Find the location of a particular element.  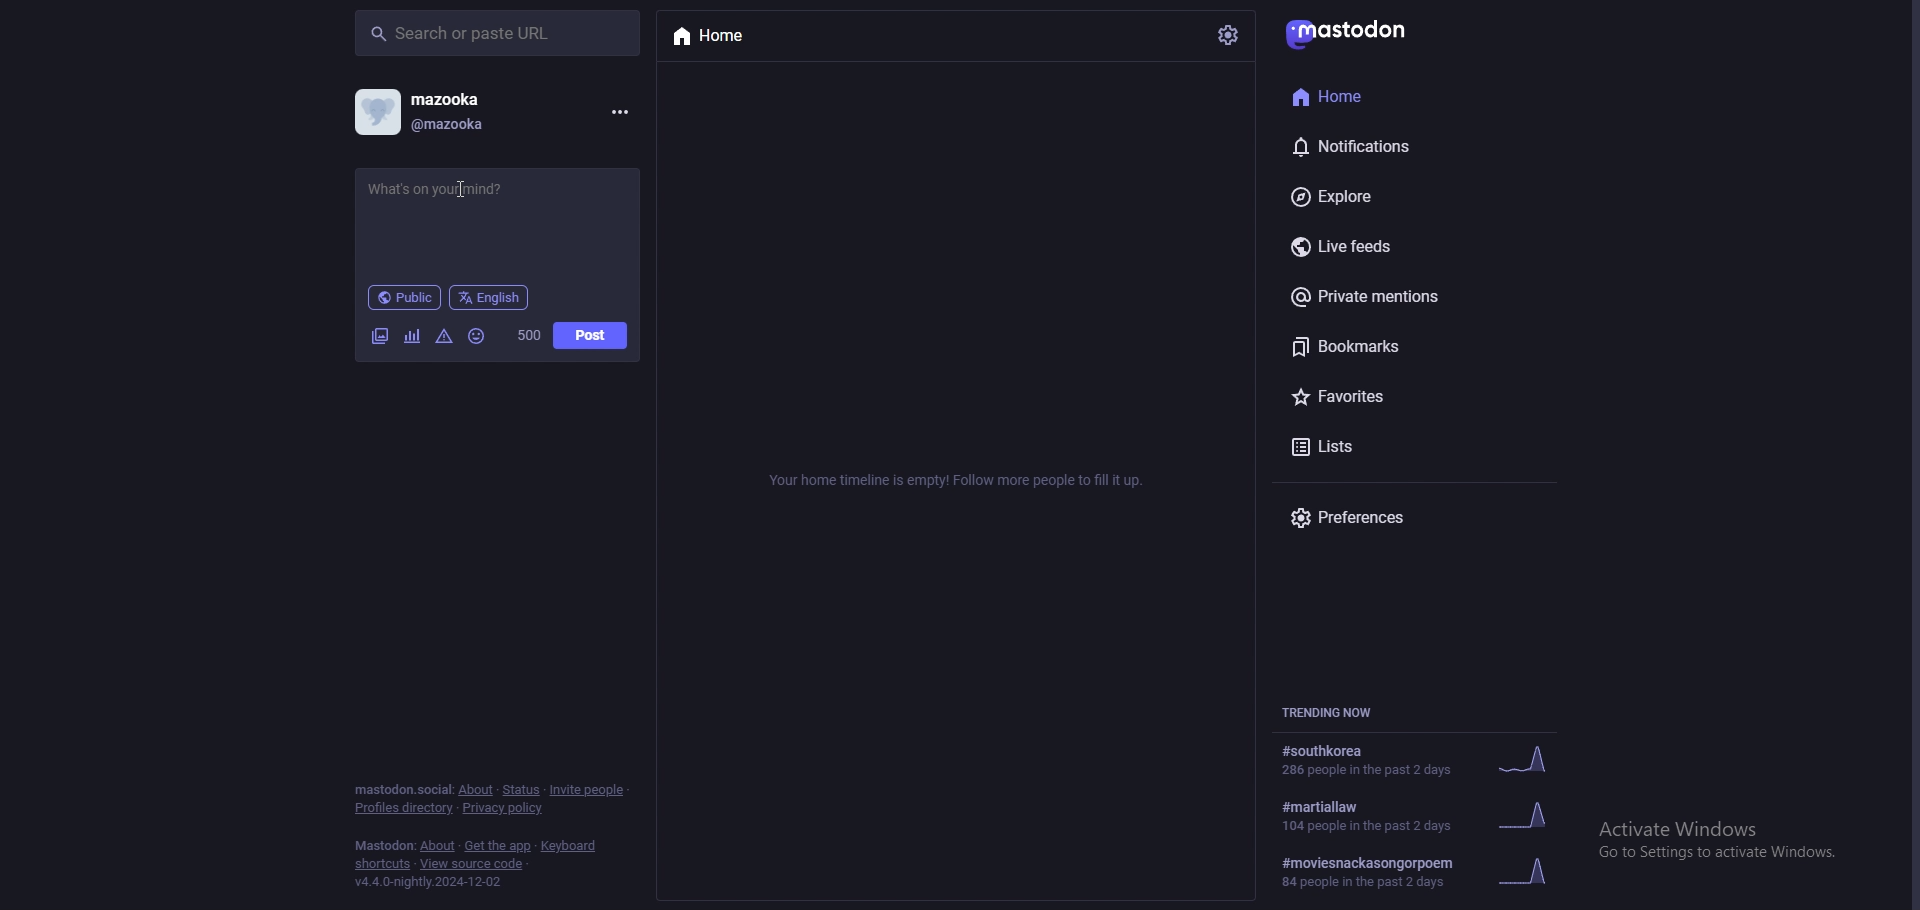

audience is located at coordinates (405, 297).